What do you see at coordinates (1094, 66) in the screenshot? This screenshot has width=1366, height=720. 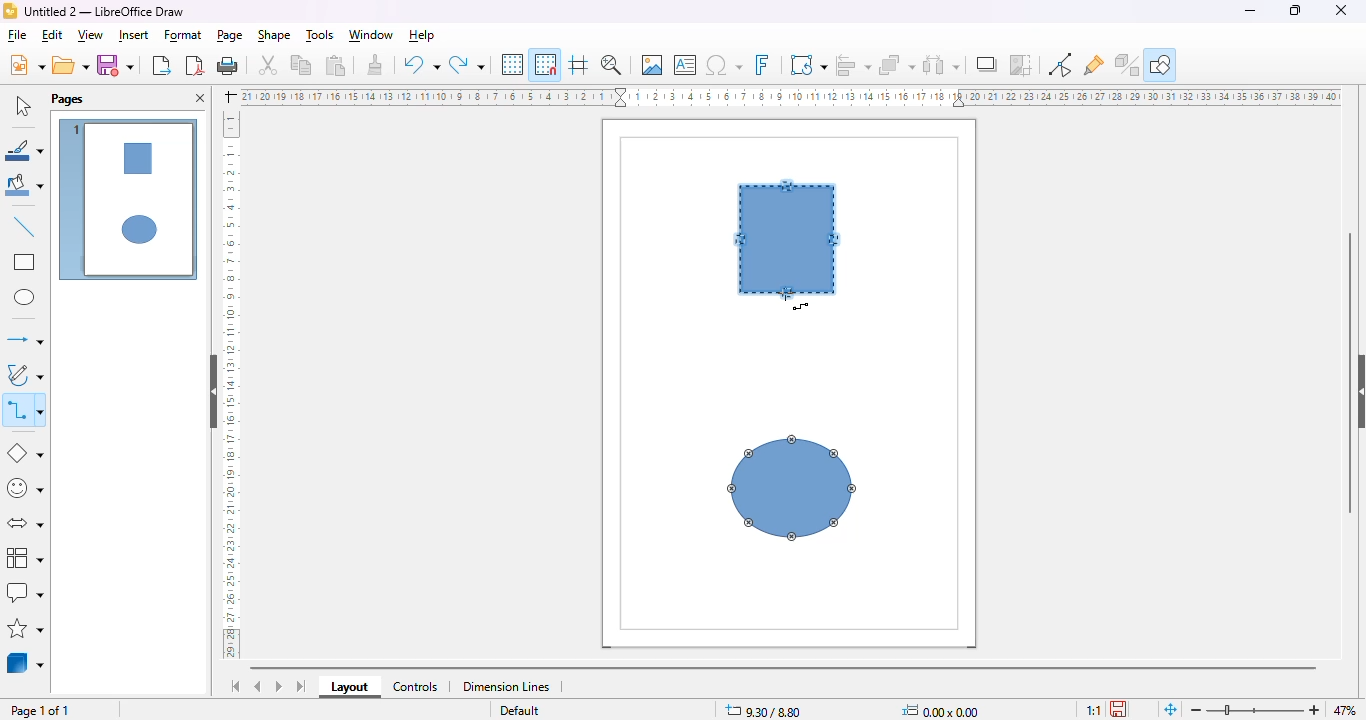 I see `show gluepoint functions` at bounding box center [1094, 66].